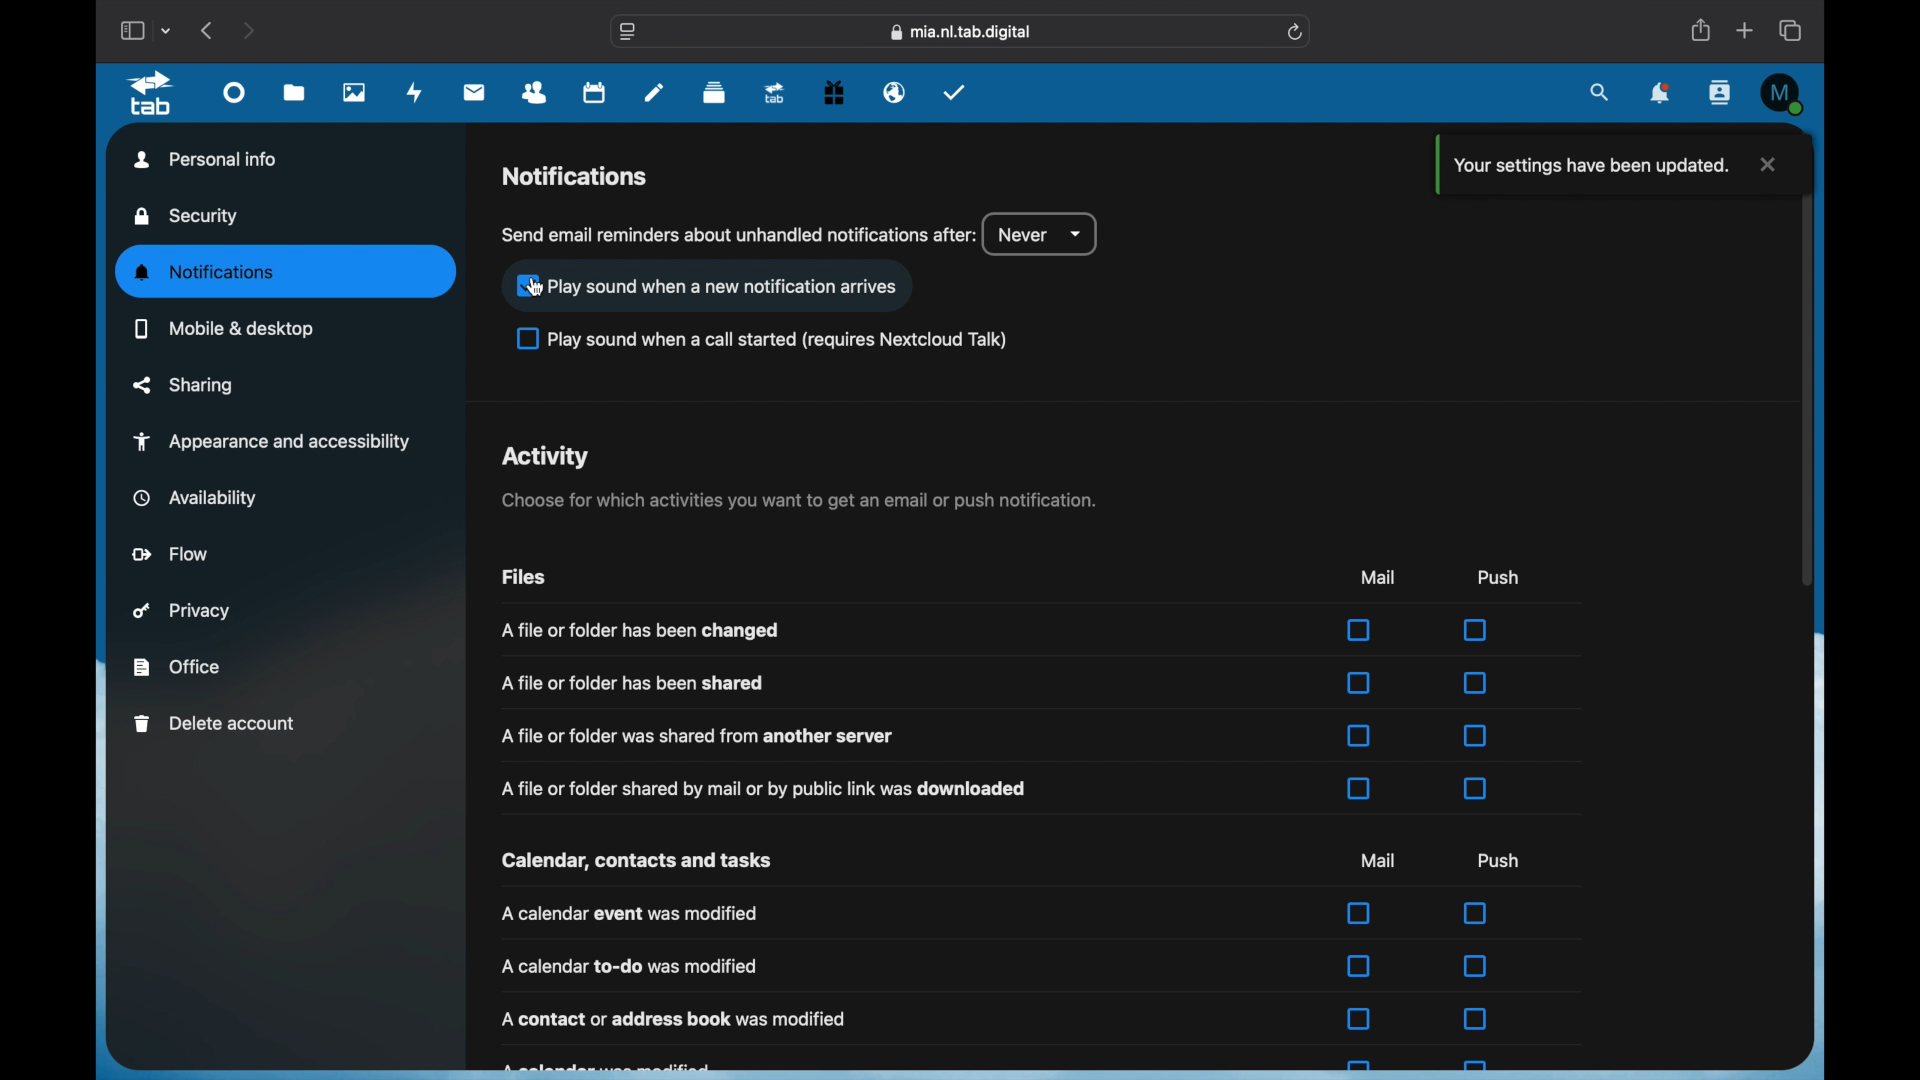  What do you see at coordinates (654, 91) in the screenshot?
I see `notes` at bounding box center [654, 91].